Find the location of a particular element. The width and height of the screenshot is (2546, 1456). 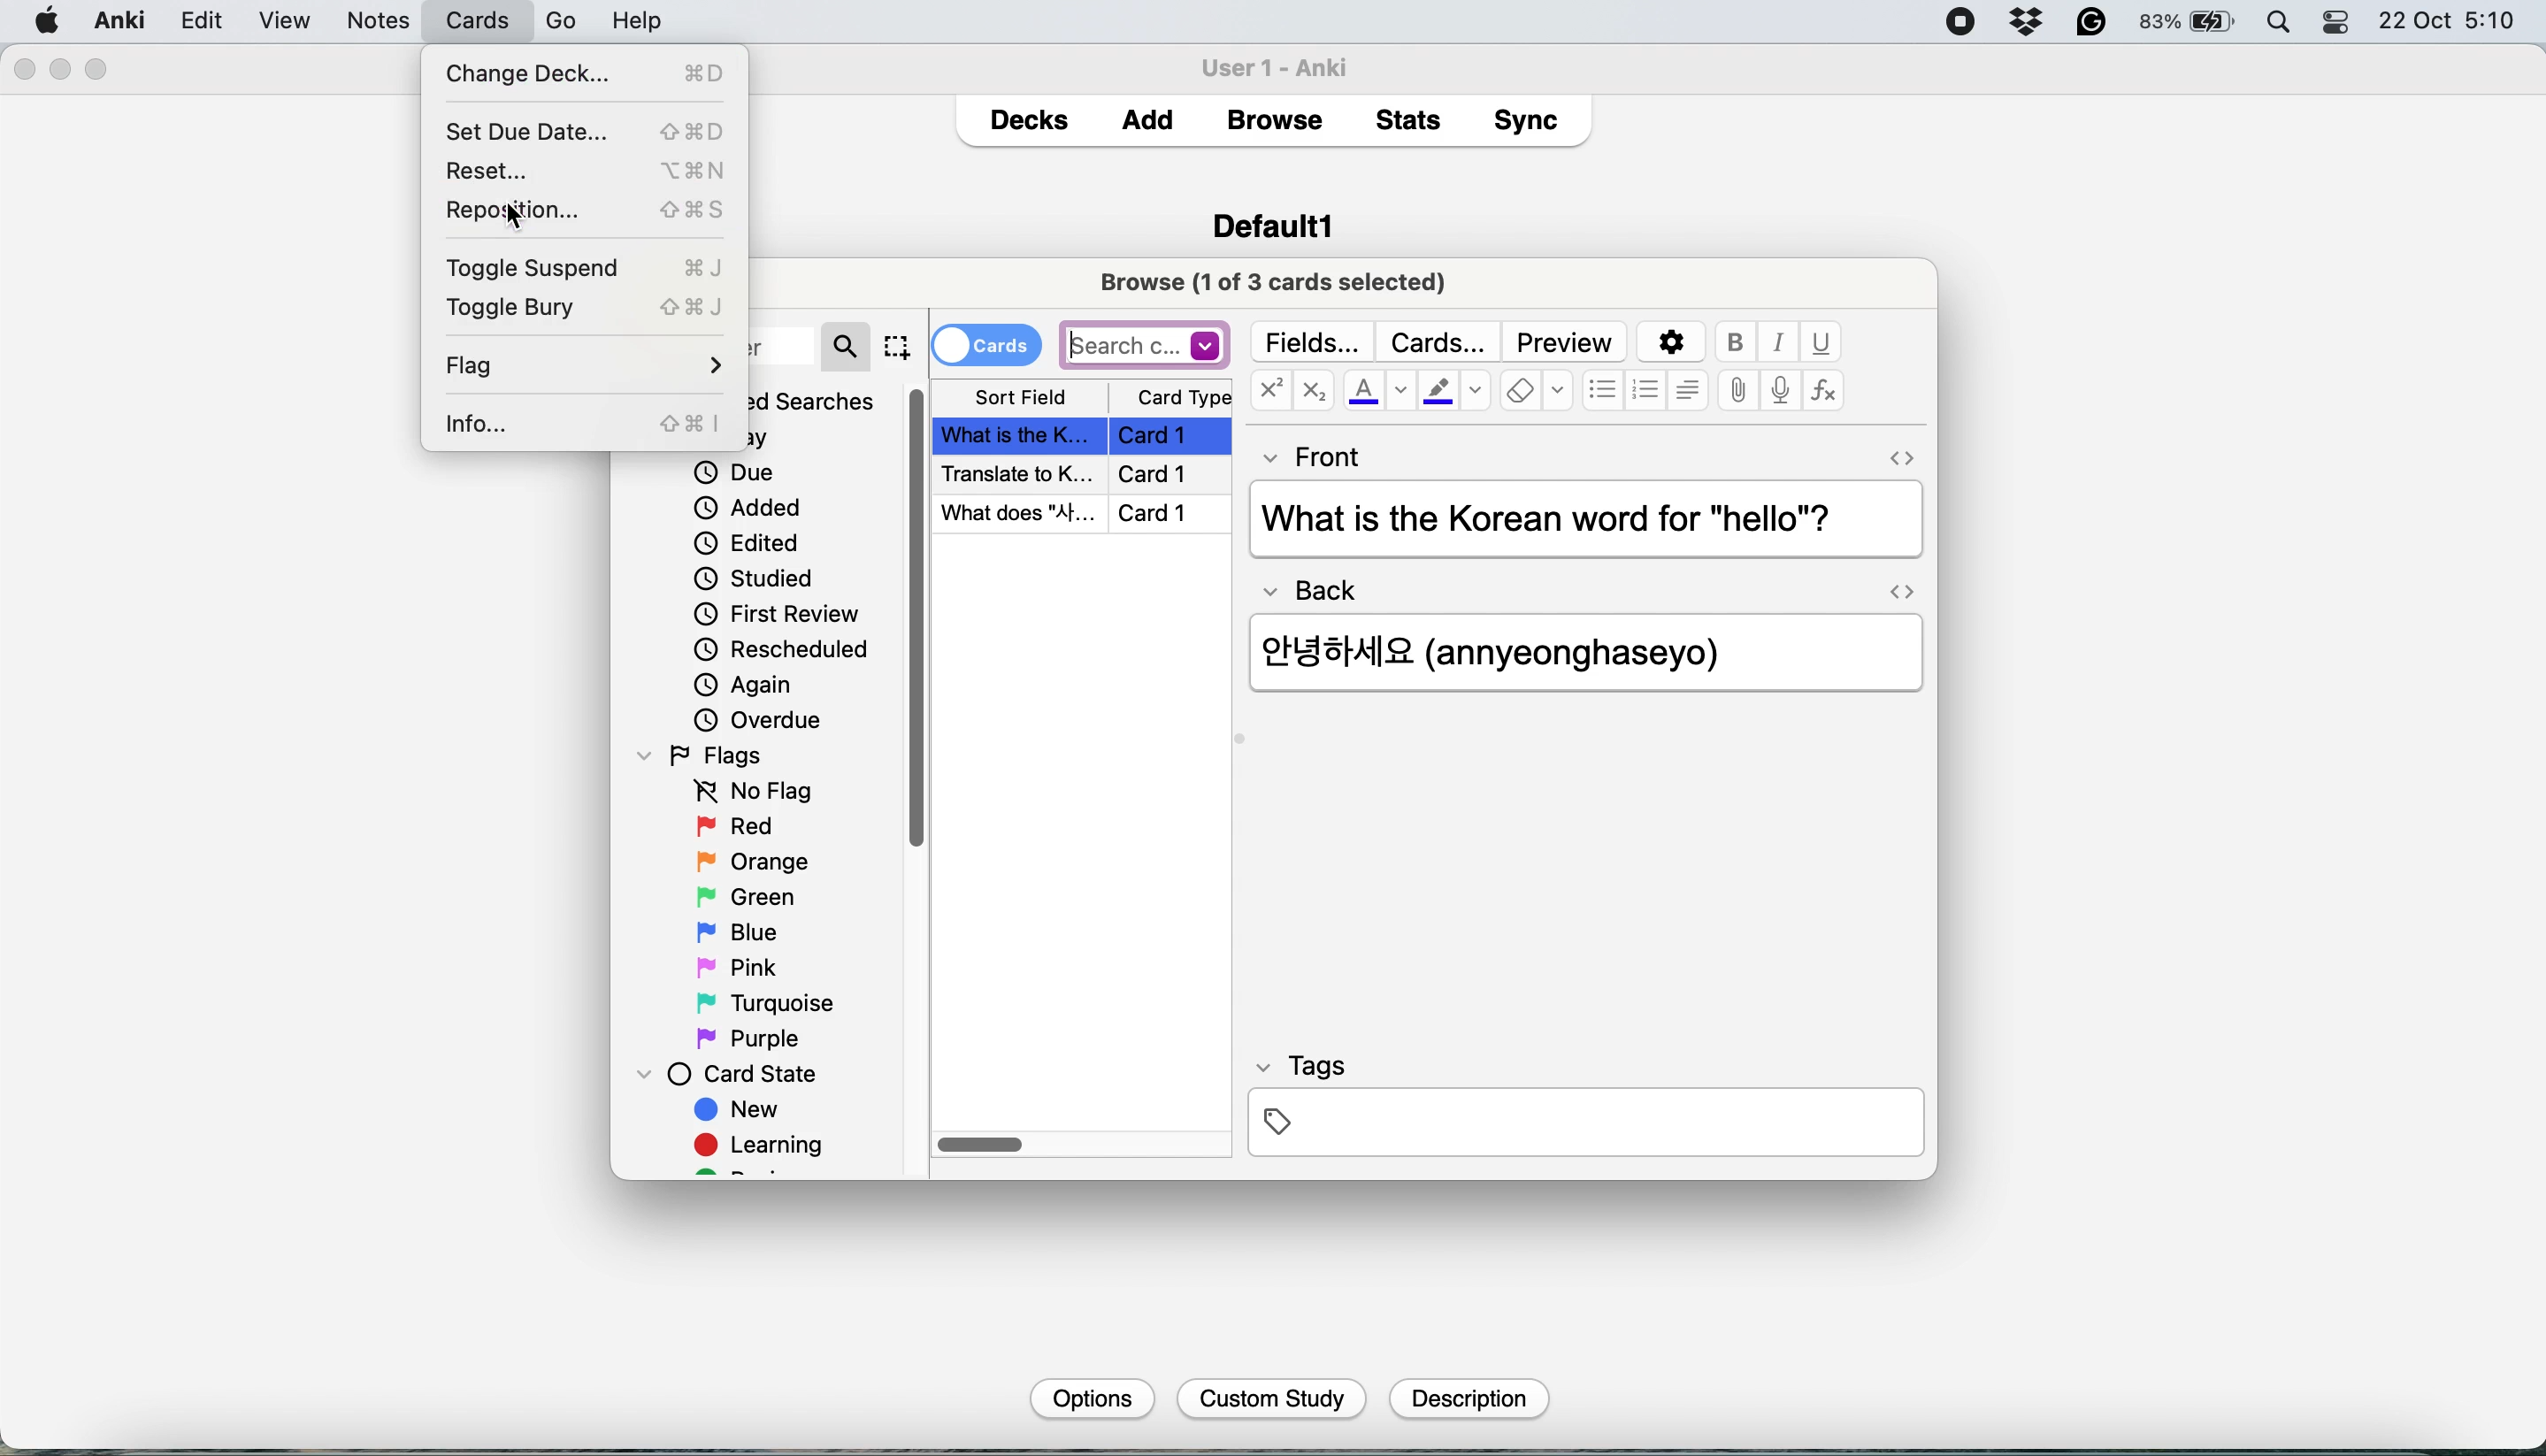

file is located at coordinates (199, 21).